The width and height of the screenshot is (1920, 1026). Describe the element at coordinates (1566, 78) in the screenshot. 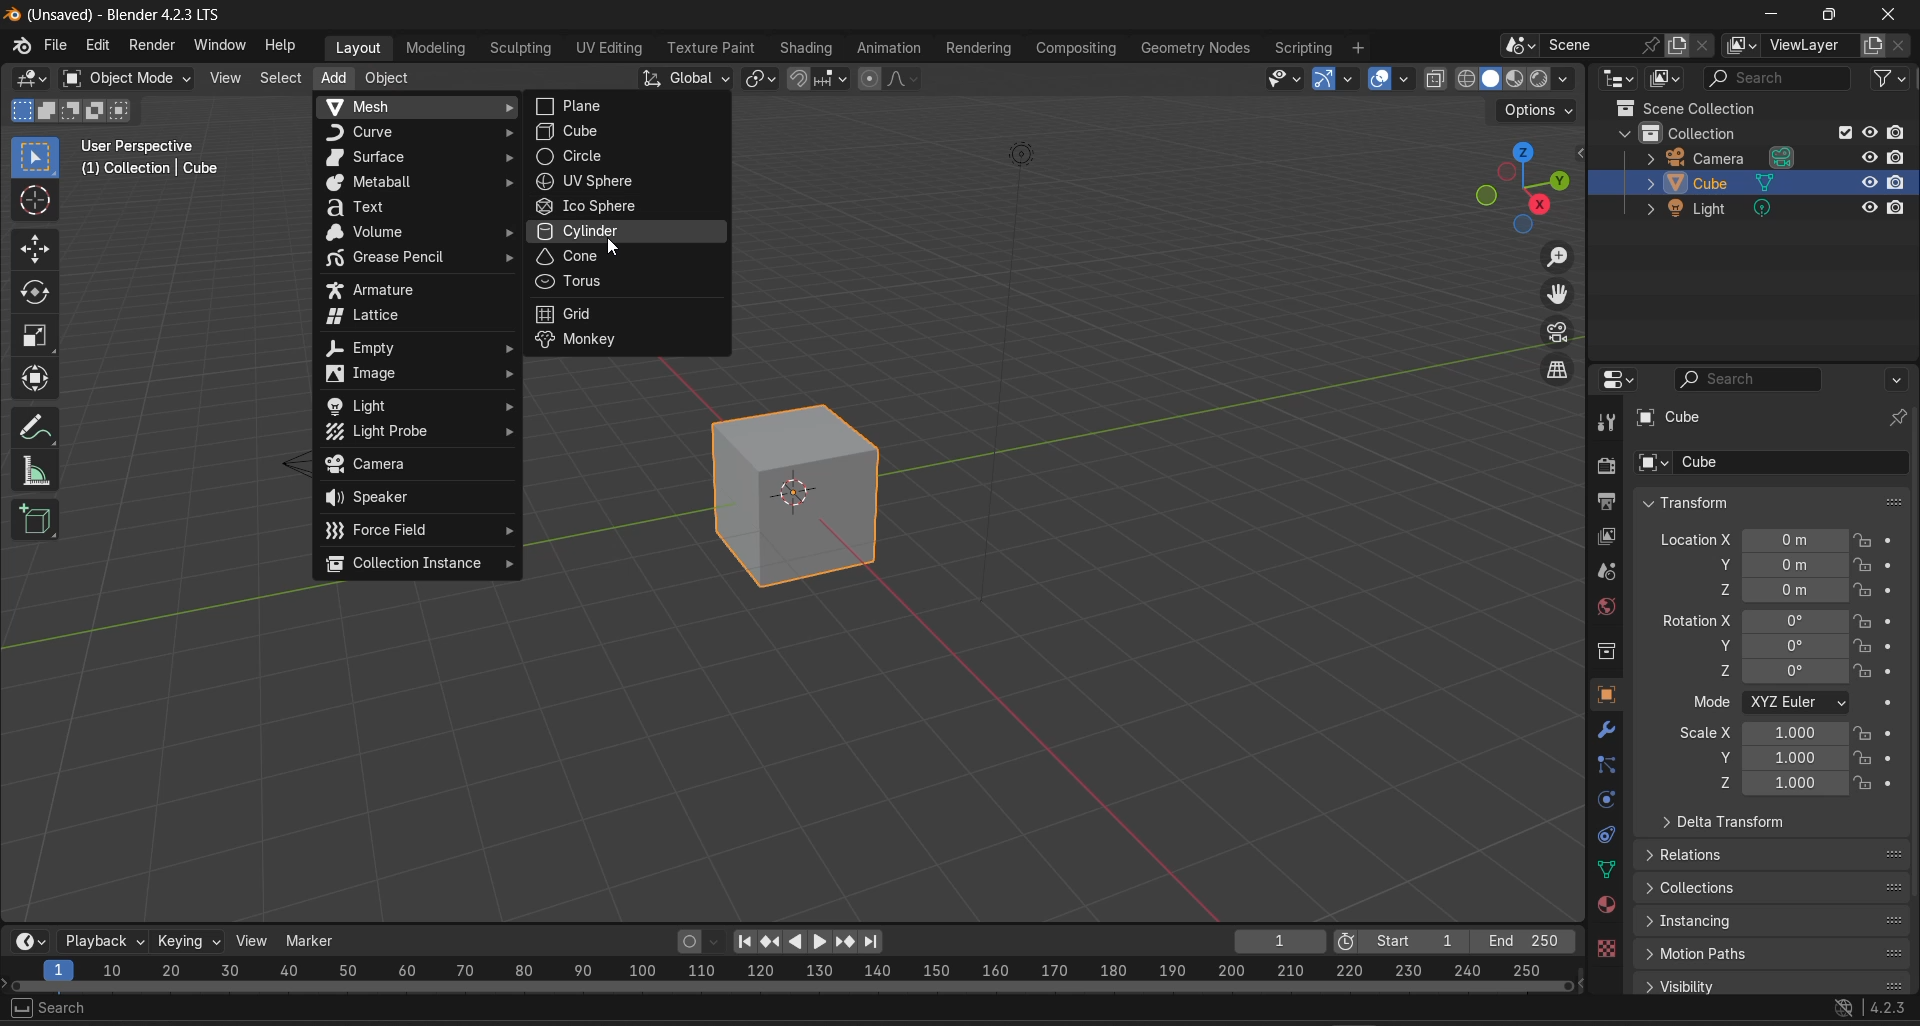

I see `shading` at that location.